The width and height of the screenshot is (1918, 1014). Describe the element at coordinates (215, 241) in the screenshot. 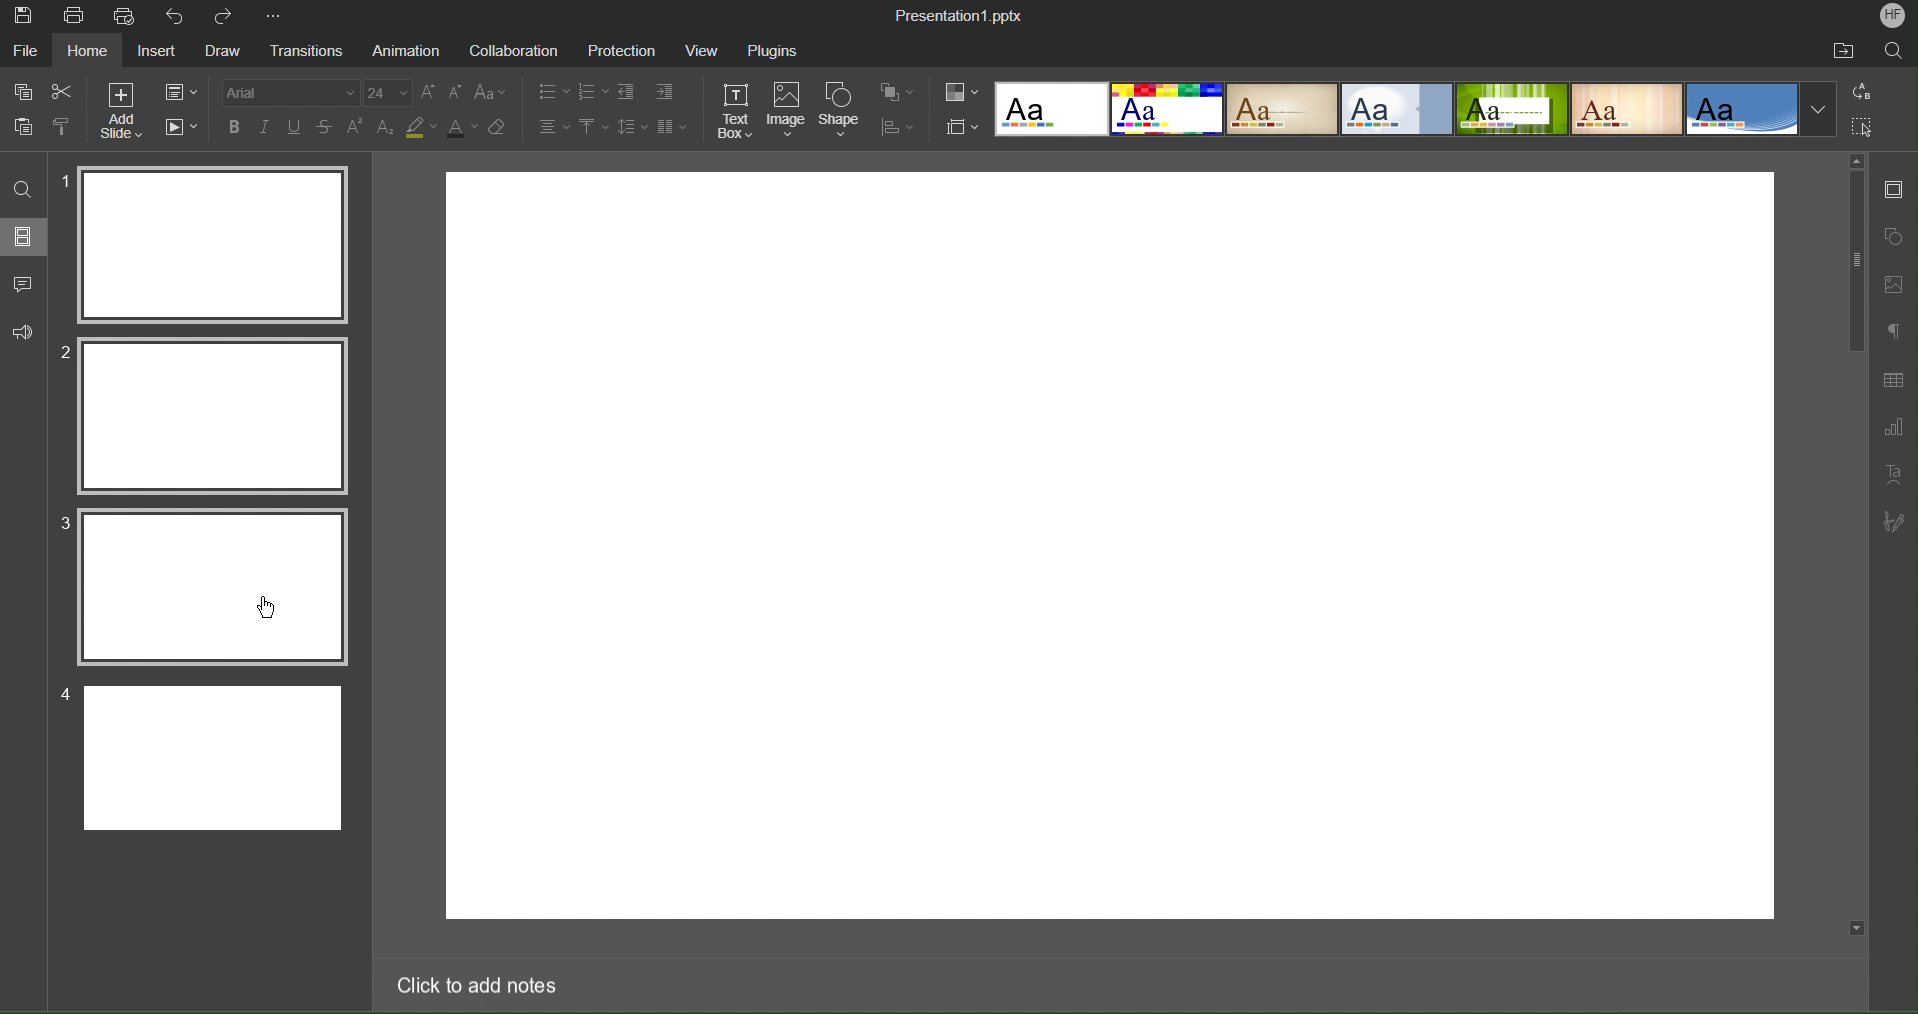

I see `Slide 1` at that location.